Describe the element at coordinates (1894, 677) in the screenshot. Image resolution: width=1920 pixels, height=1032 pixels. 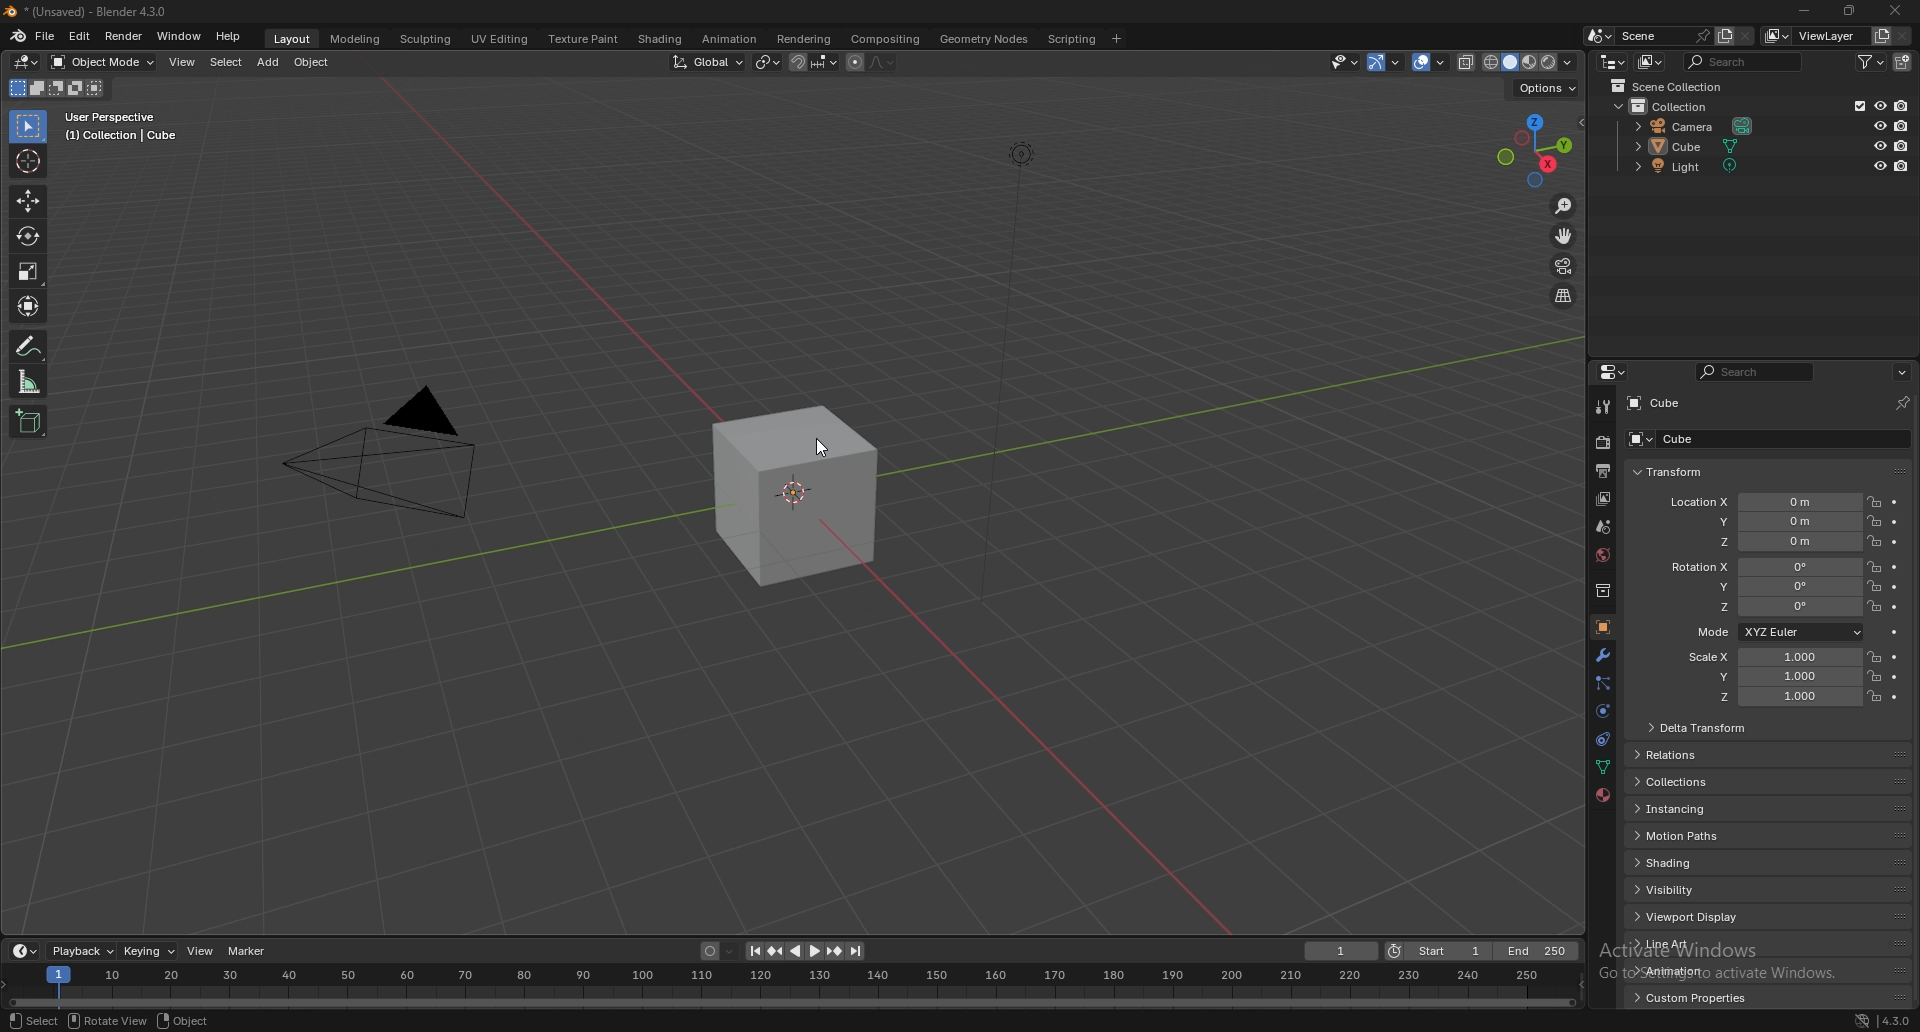
I see `animate property` at that location.